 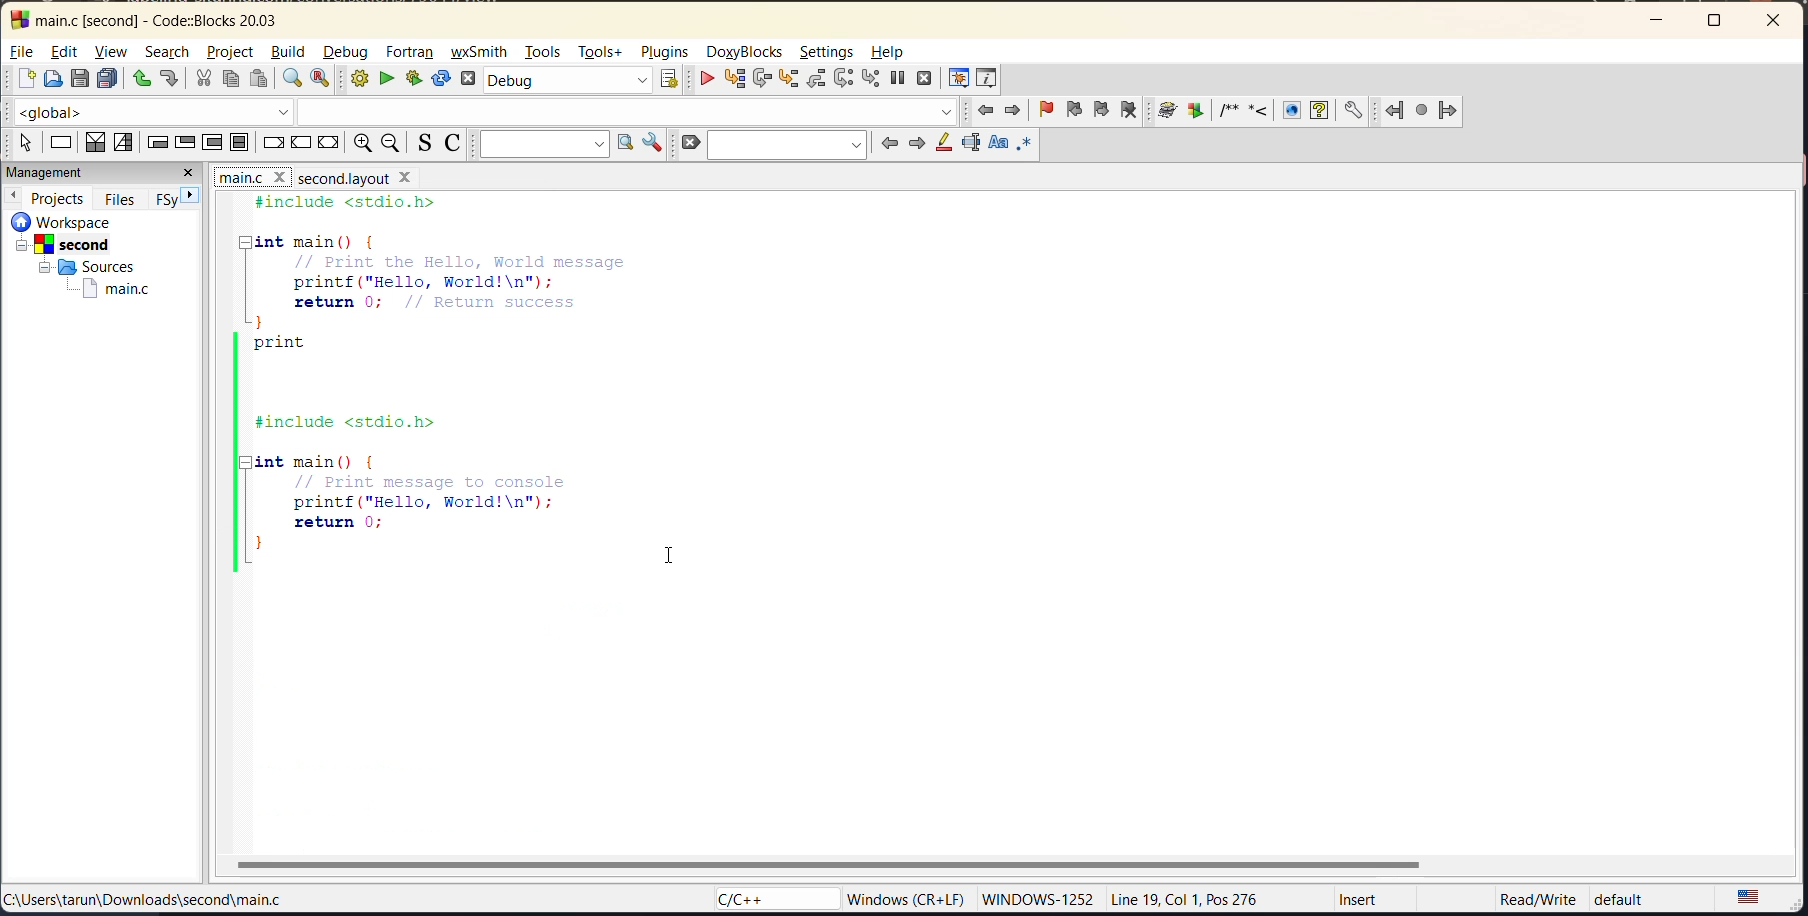 I want to click on run search, so click(x=626, y=145).